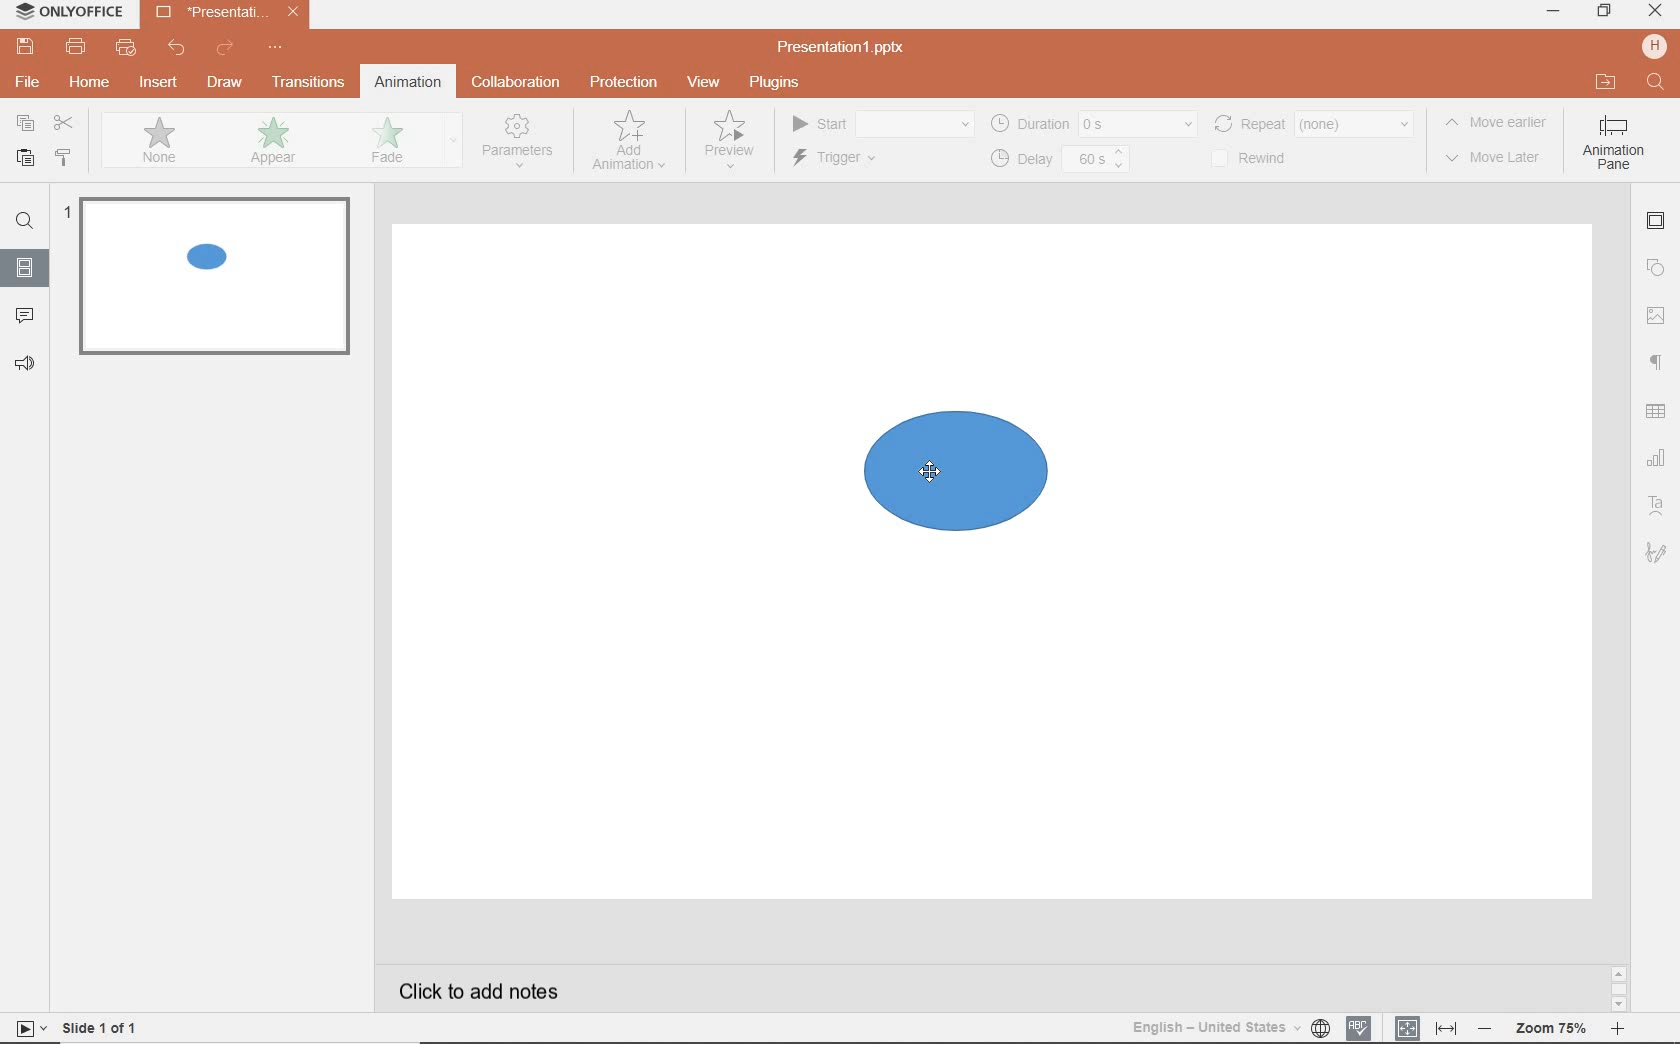 Image resolution: width=1680 pixels, height=1044 pixels. Describe the element at coordinates (785, 83) in the screenshot. I see `plugins` at that location.